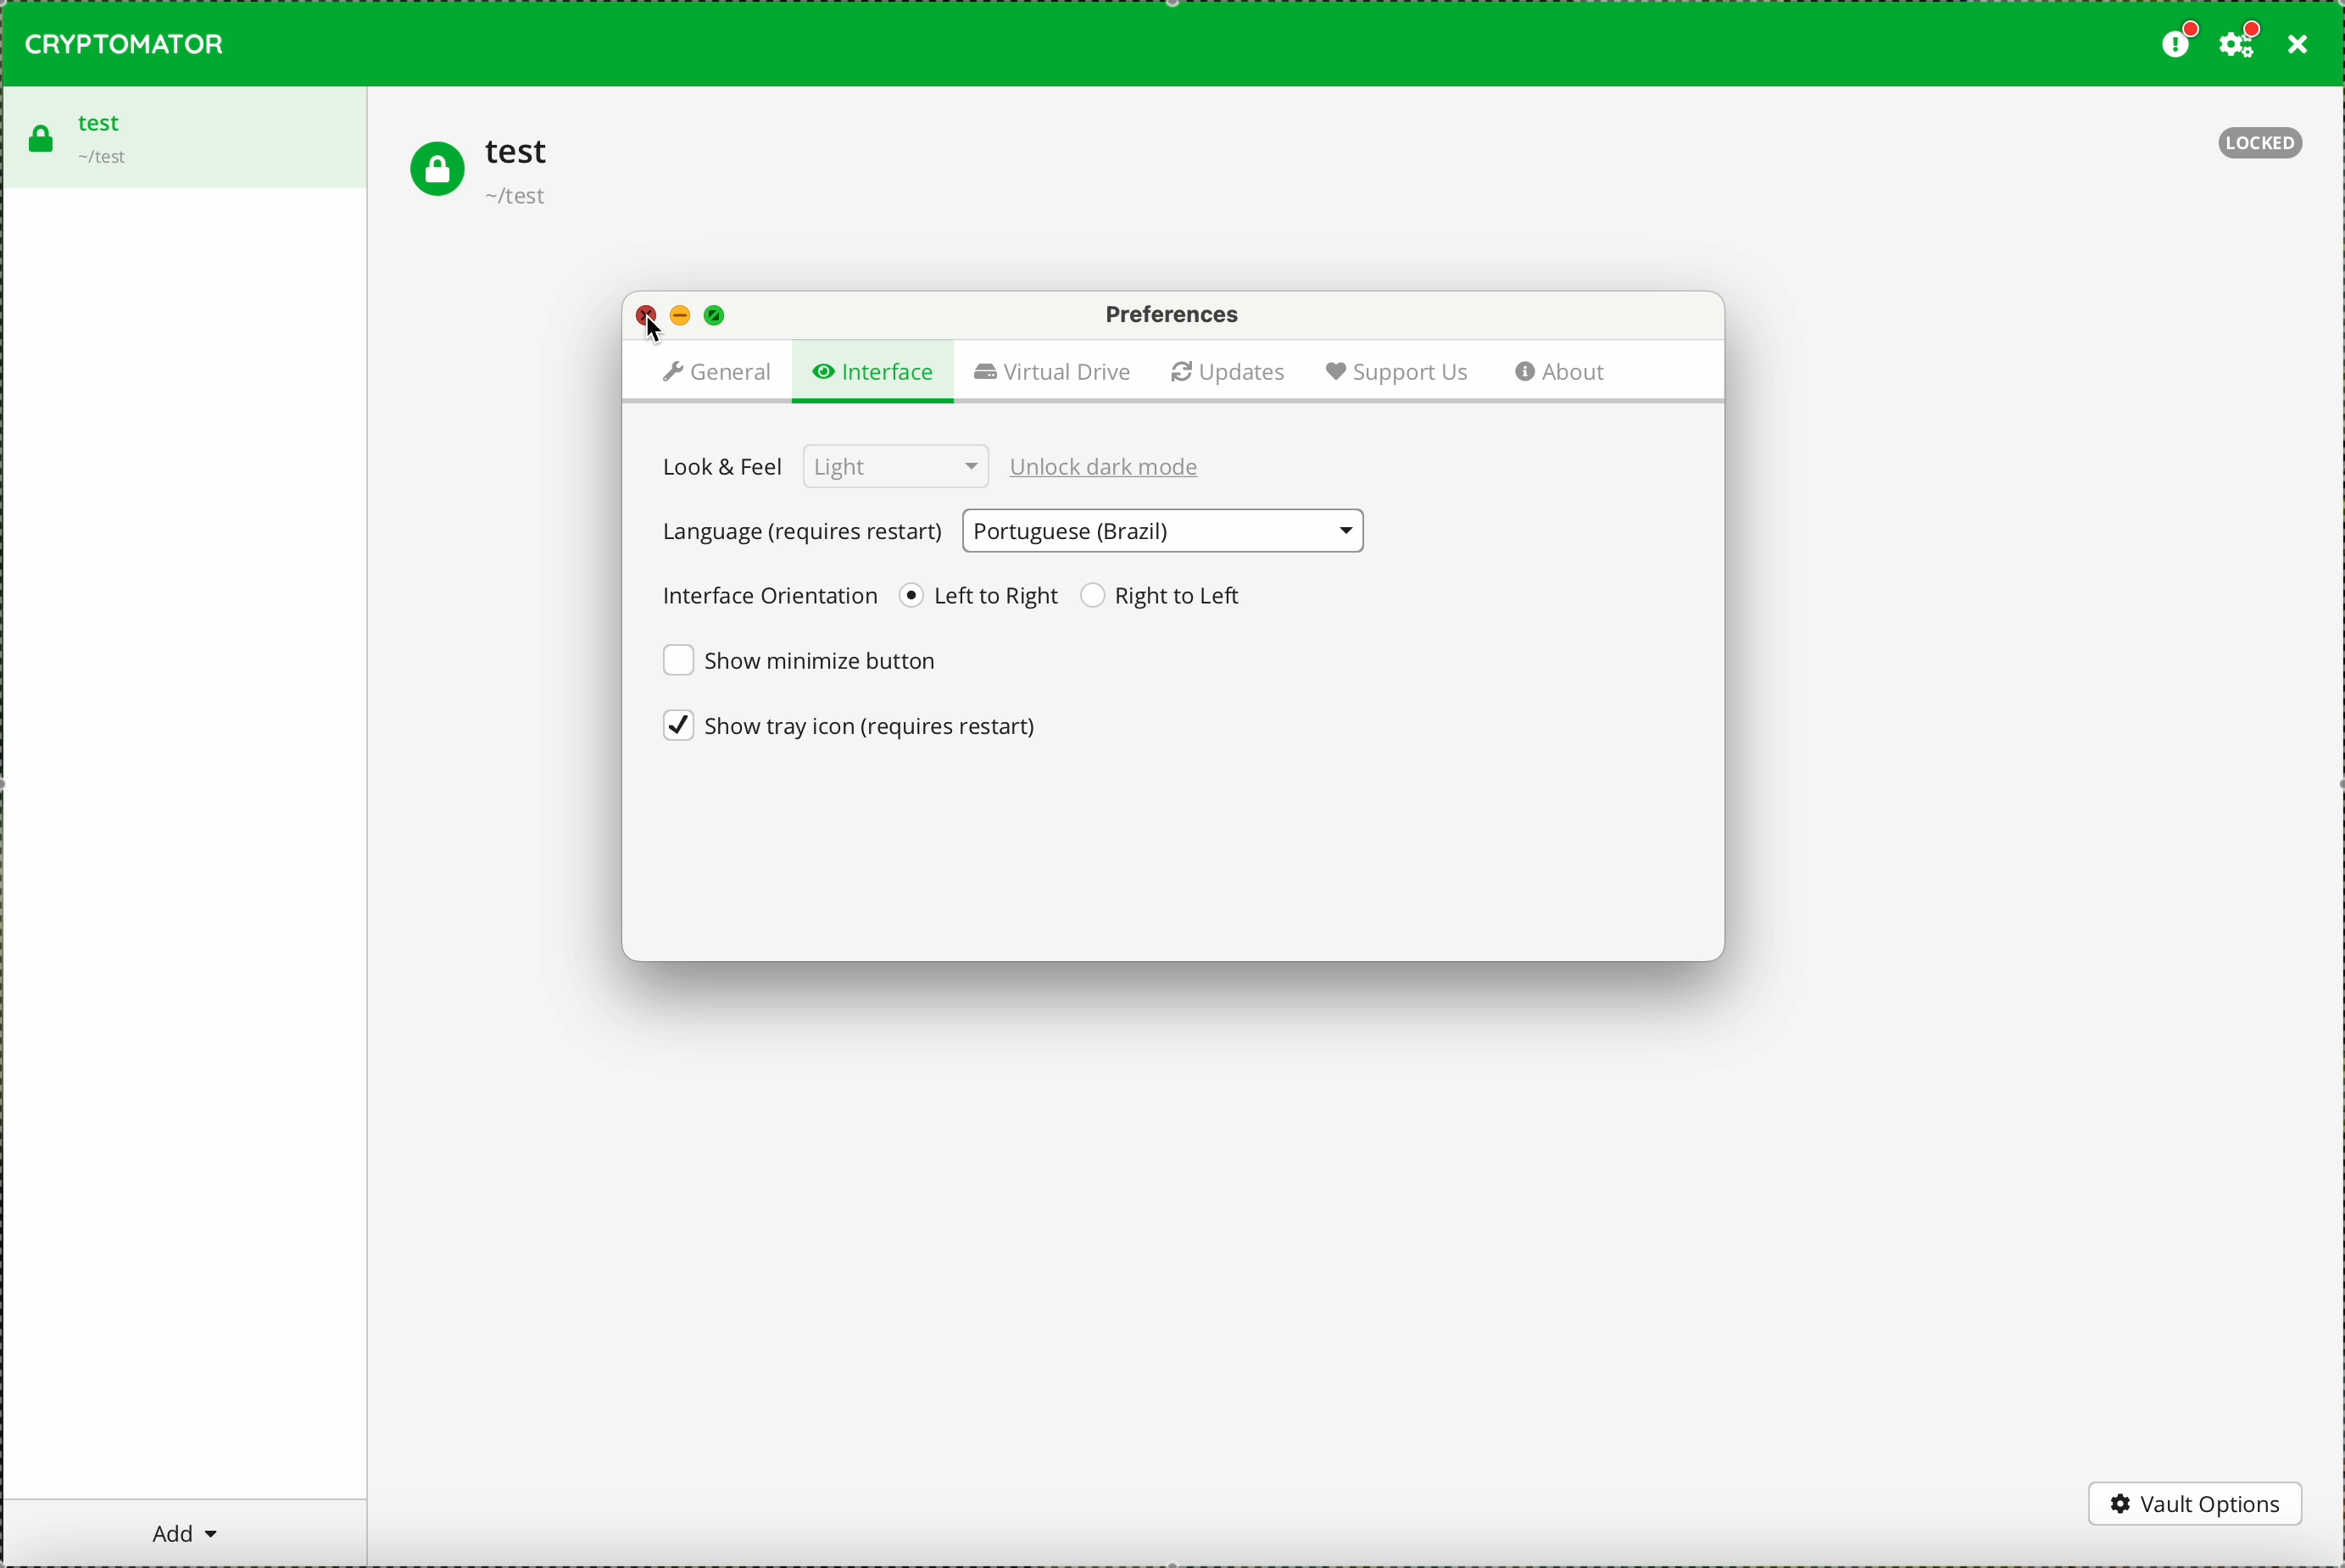 The height and width of the screenshot is (1568, 2345). I want to click on show try icon, so click(850, 725).